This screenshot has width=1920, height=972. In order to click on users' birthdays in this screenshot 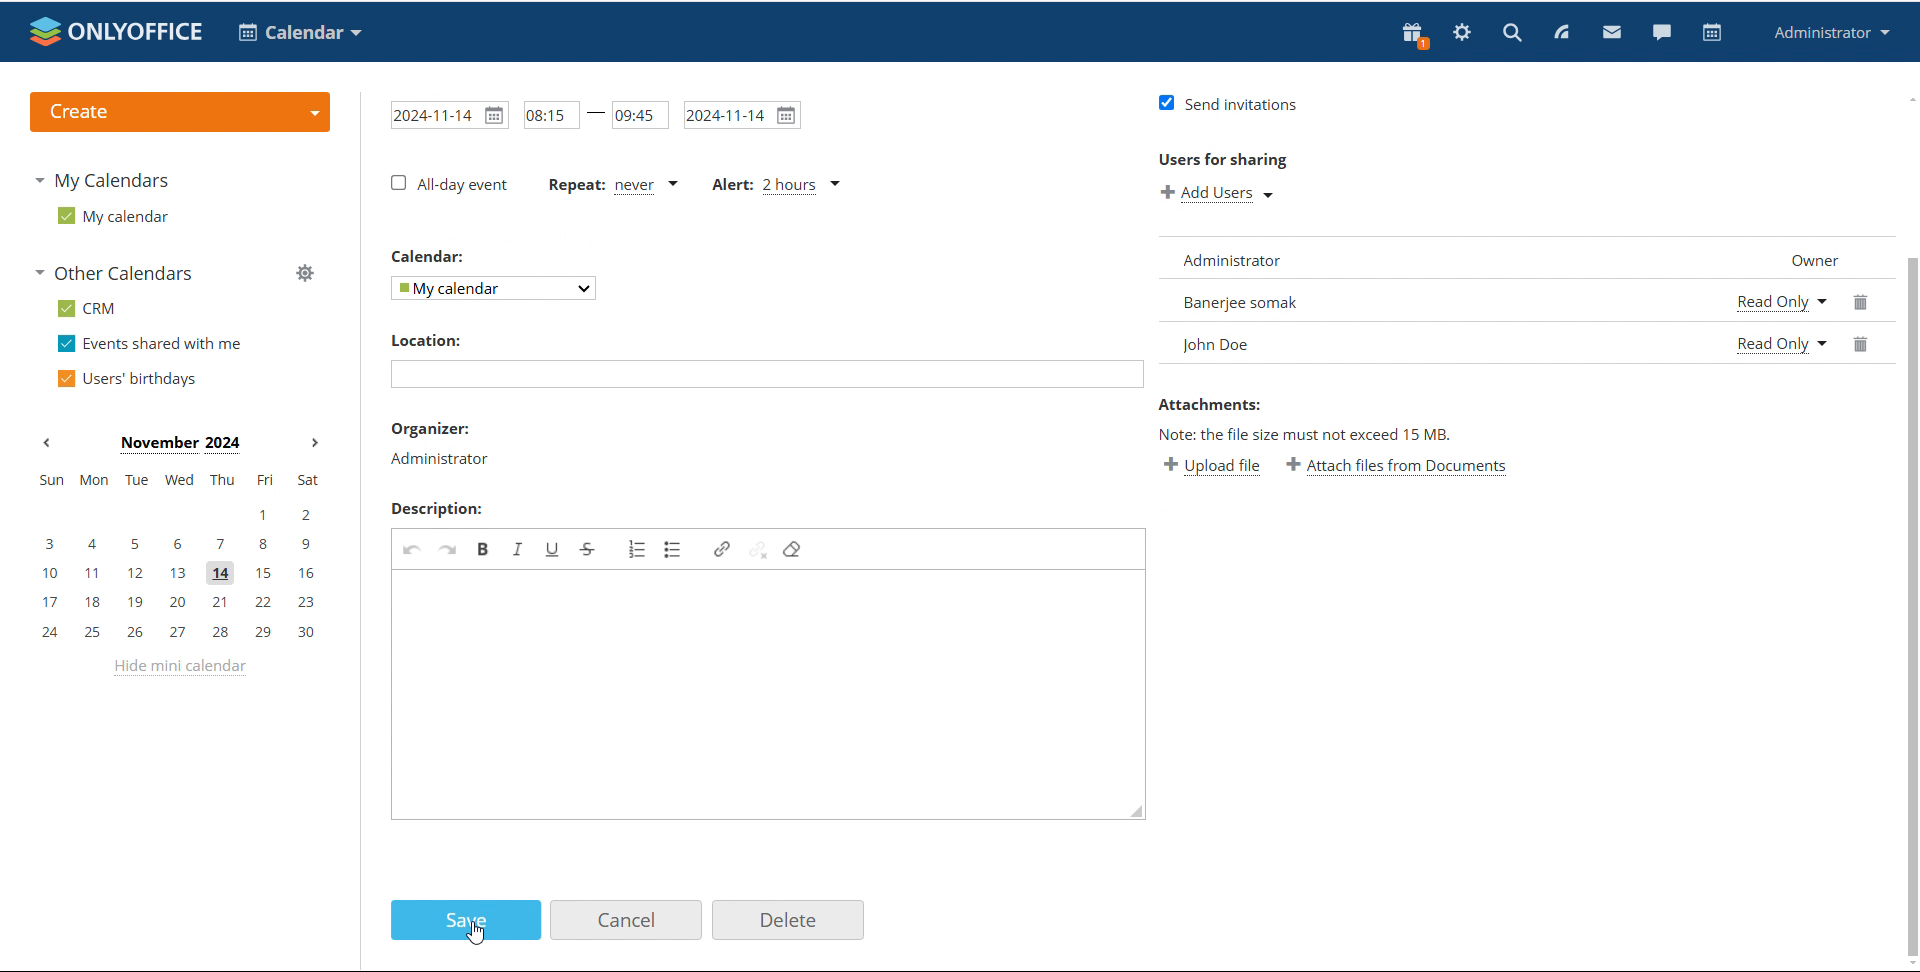, I will do `click(128, 379)`.